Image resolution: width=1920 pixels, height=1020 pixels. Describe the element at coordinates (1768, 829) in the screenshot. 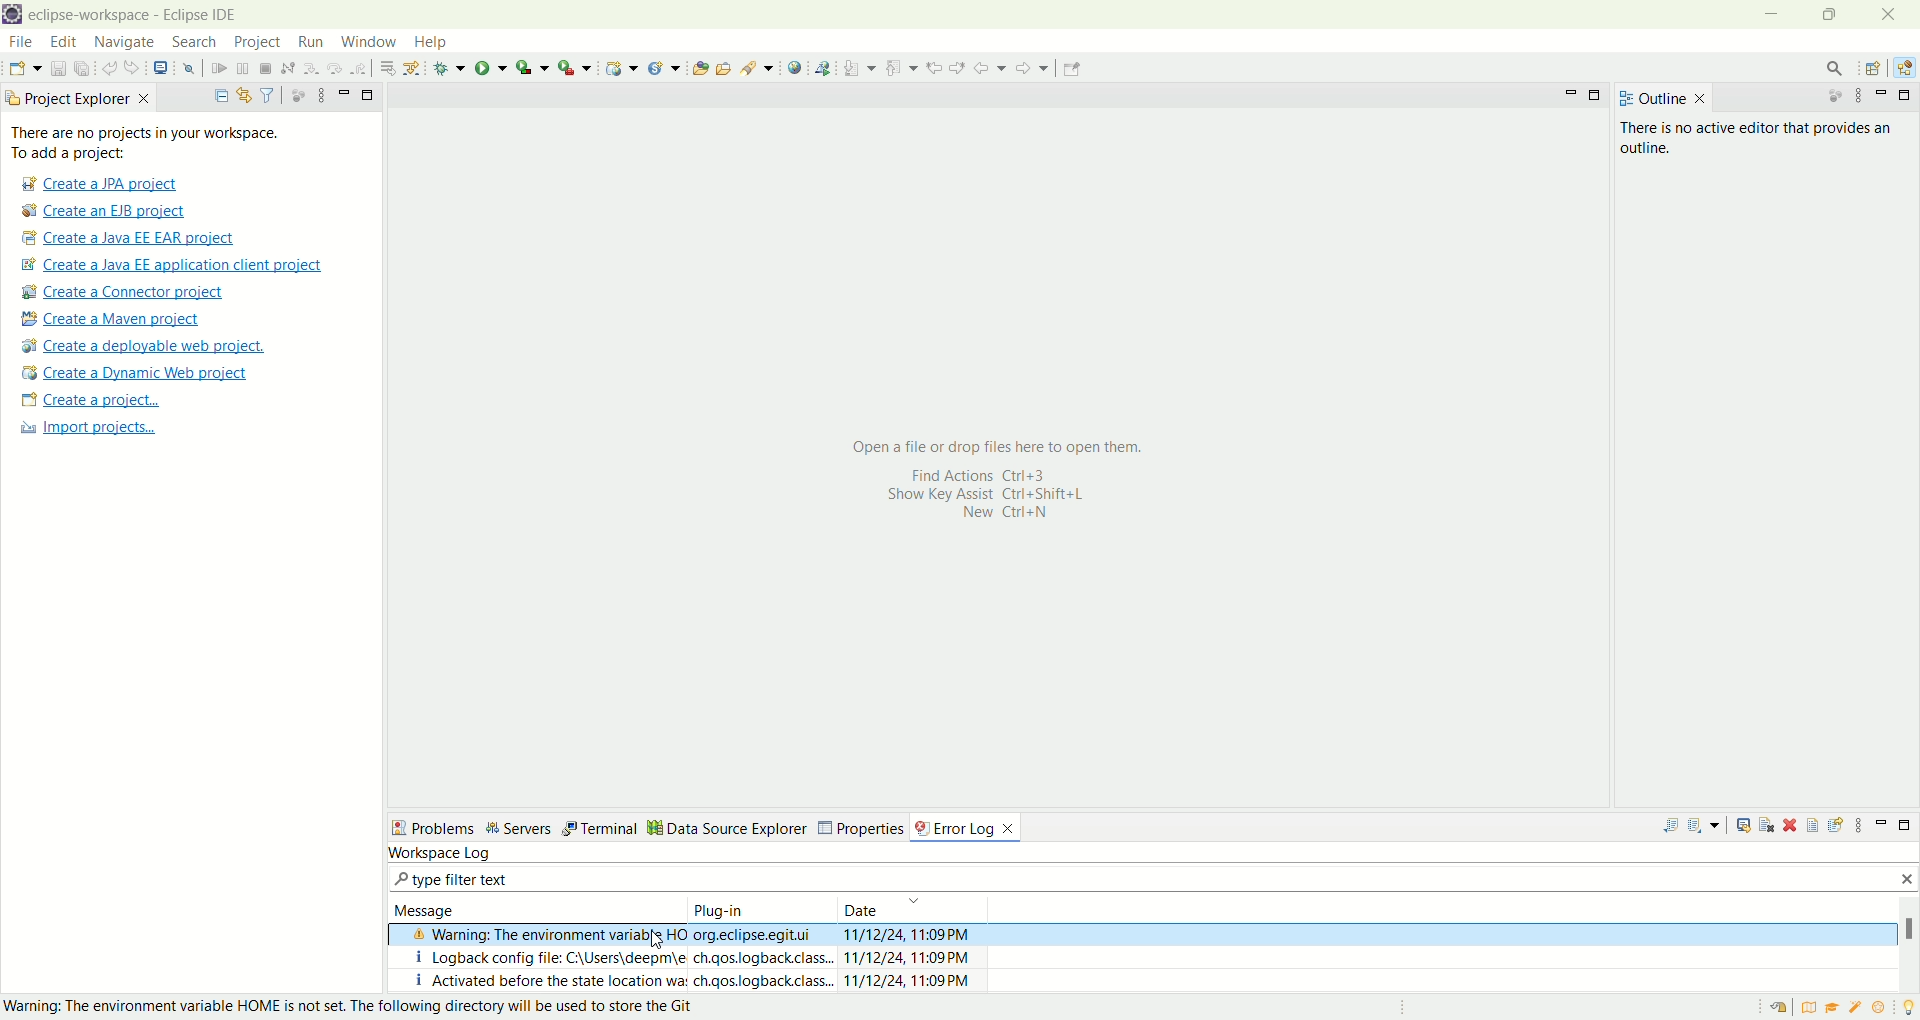

I see `clear log` at that location.